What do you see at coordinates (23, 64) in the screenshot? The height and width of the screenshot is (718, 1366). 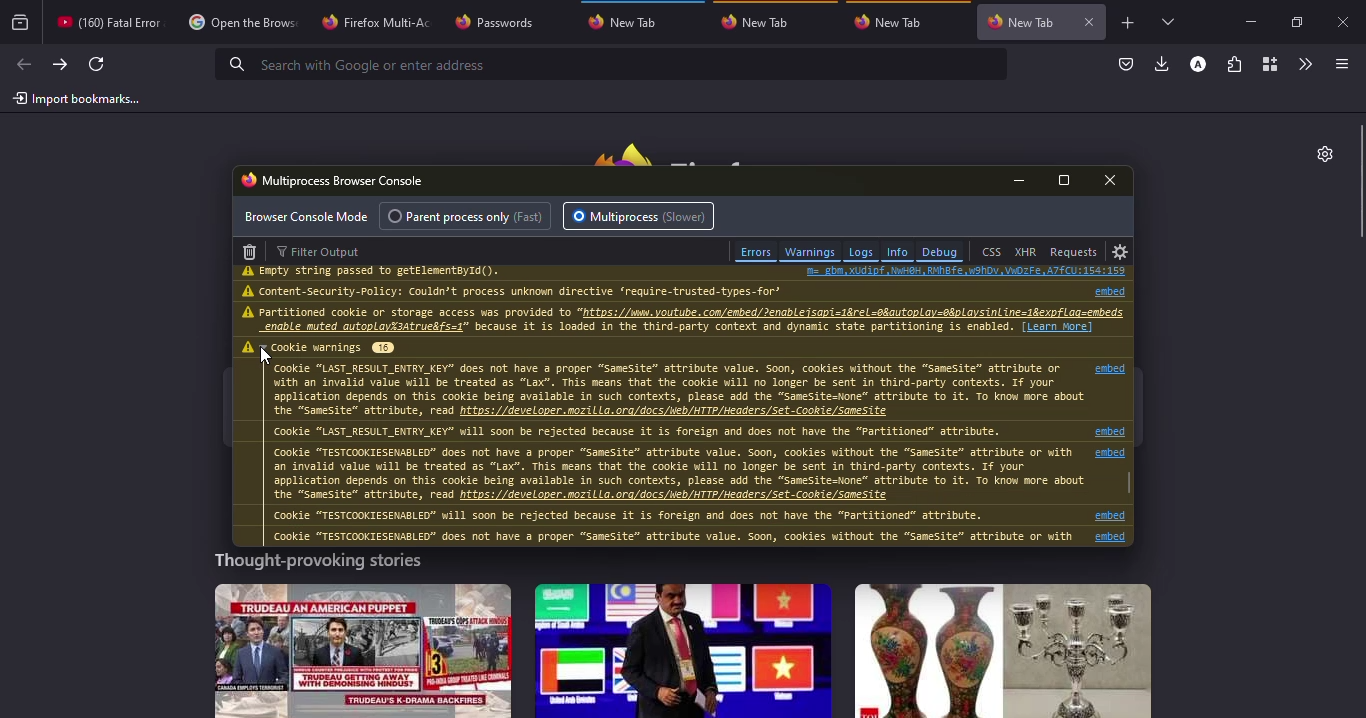 I see `back` at bounding box center [23, 64].